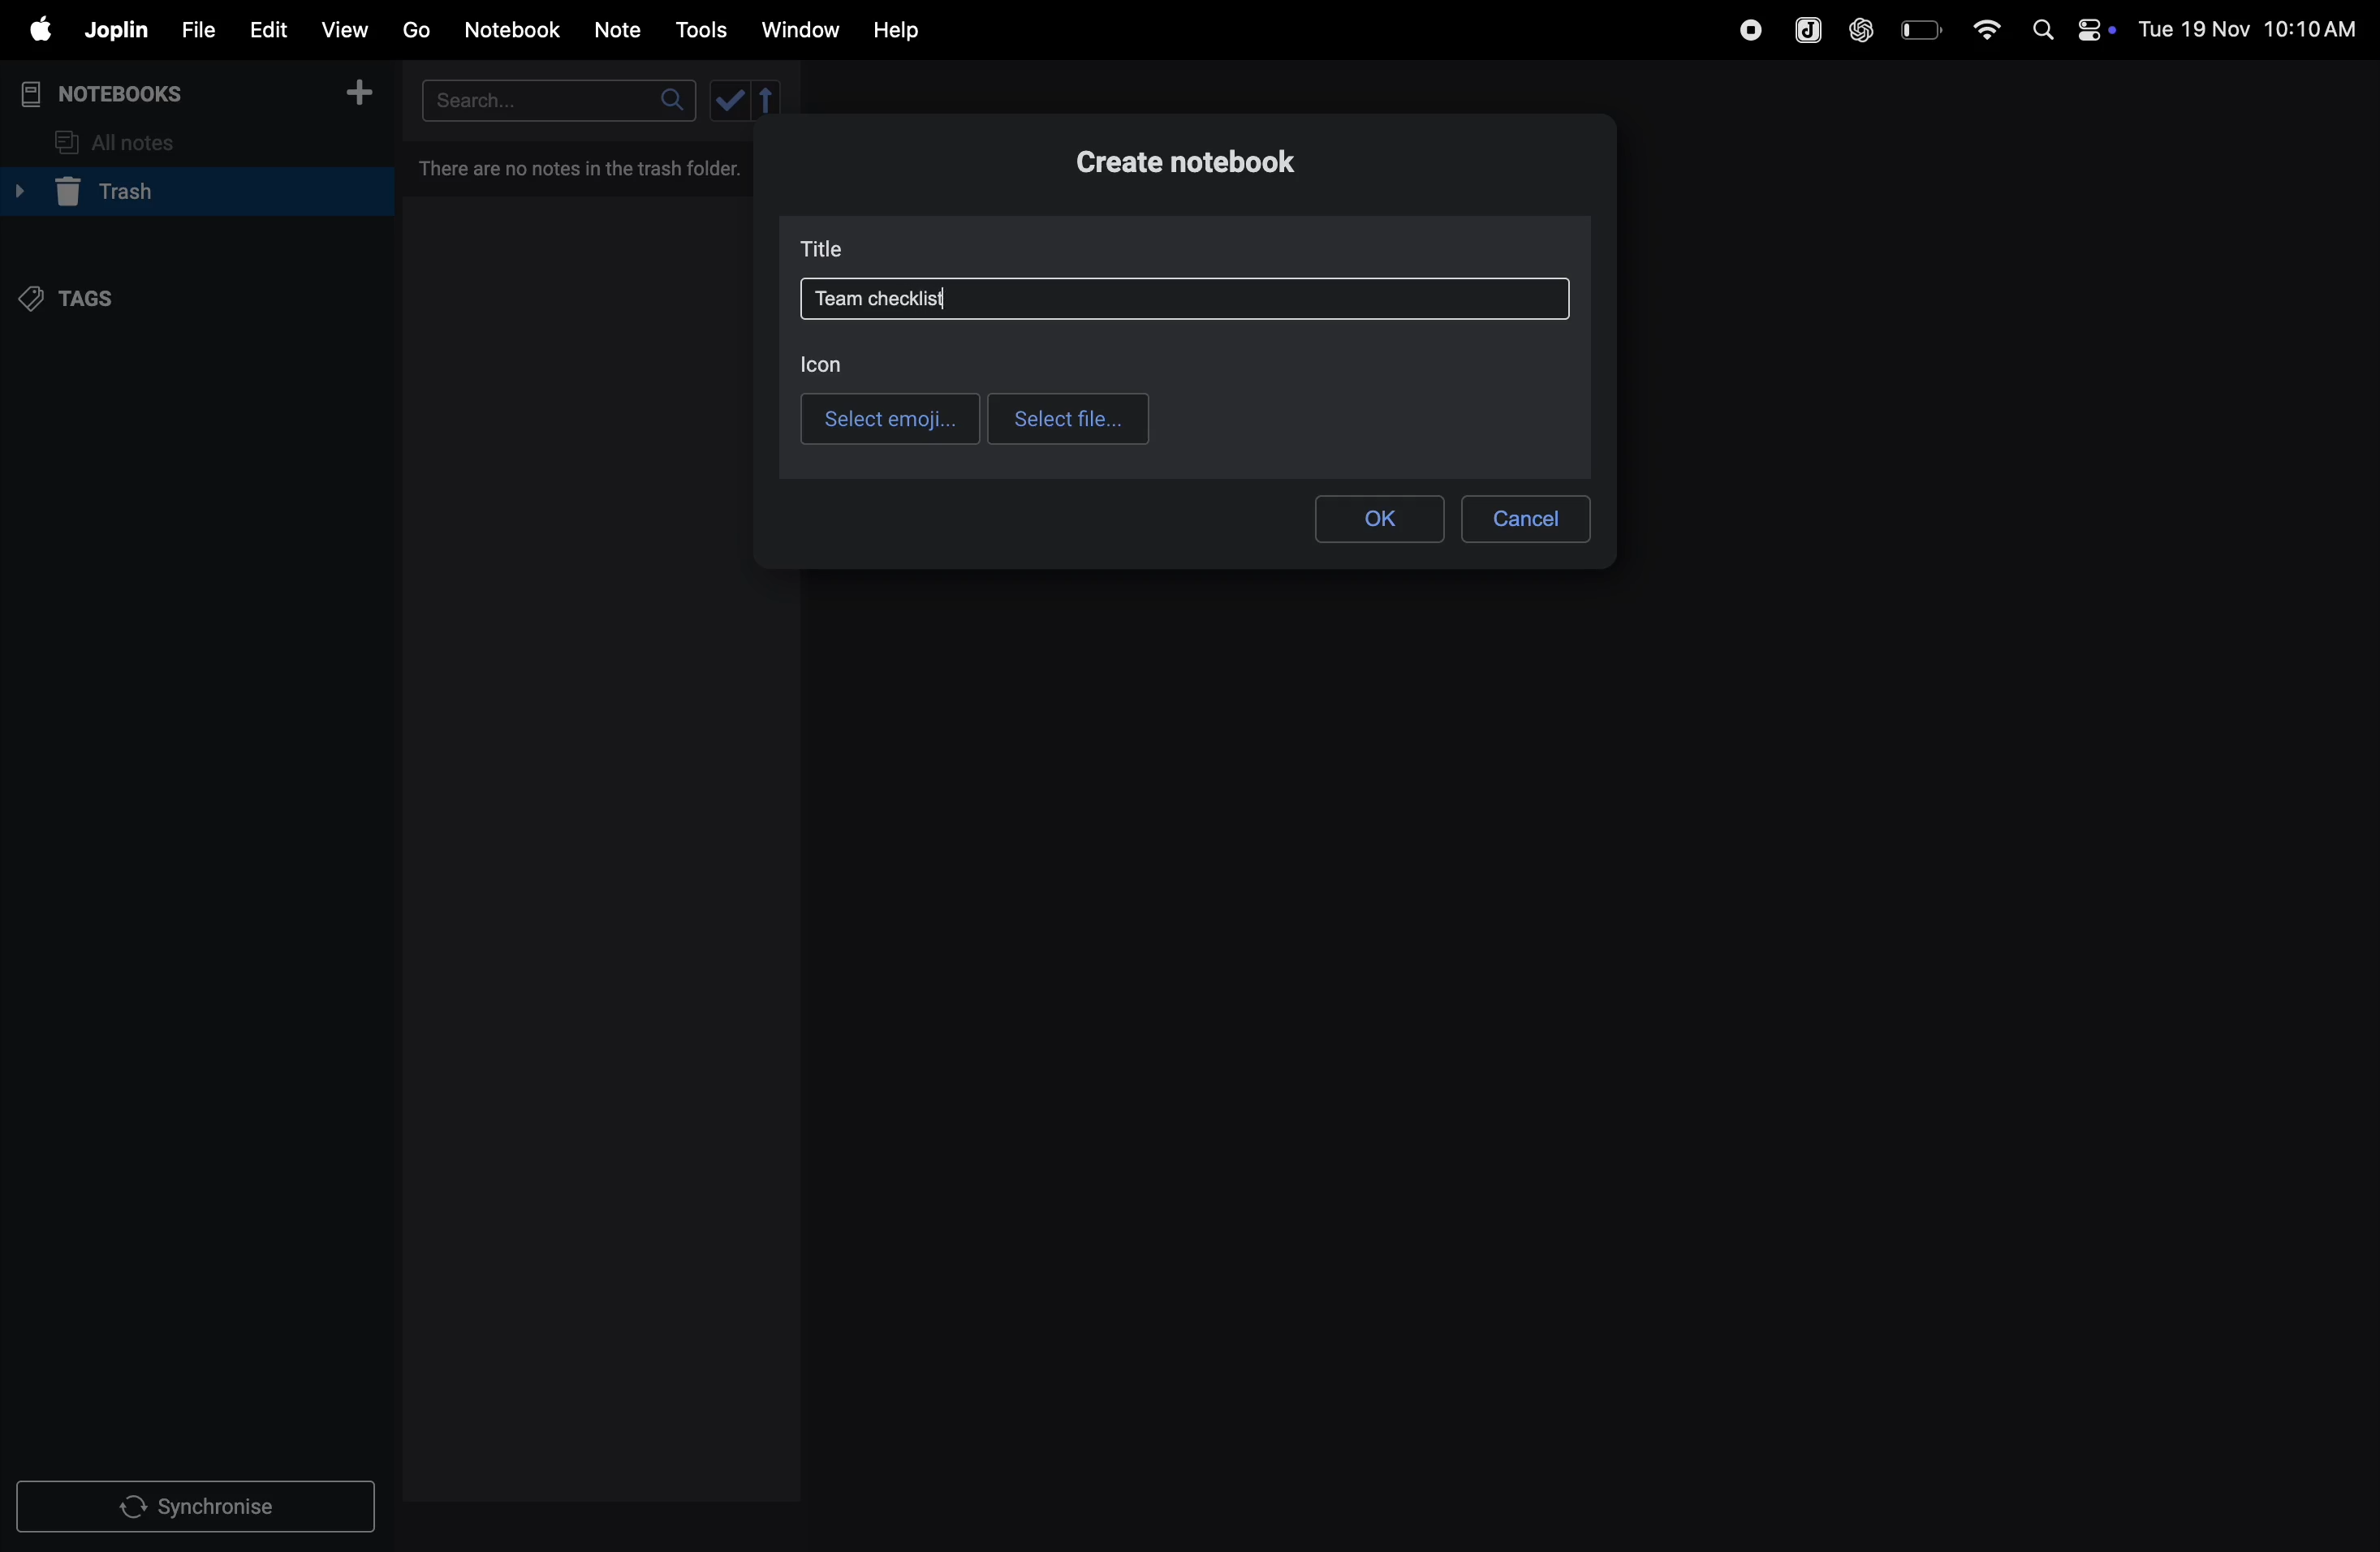 Image resolution: width=2380 pixels, height=1552 pixels. Describe the element at coordinates (1919, 29) in the screenshot. I see `battery` at that location.